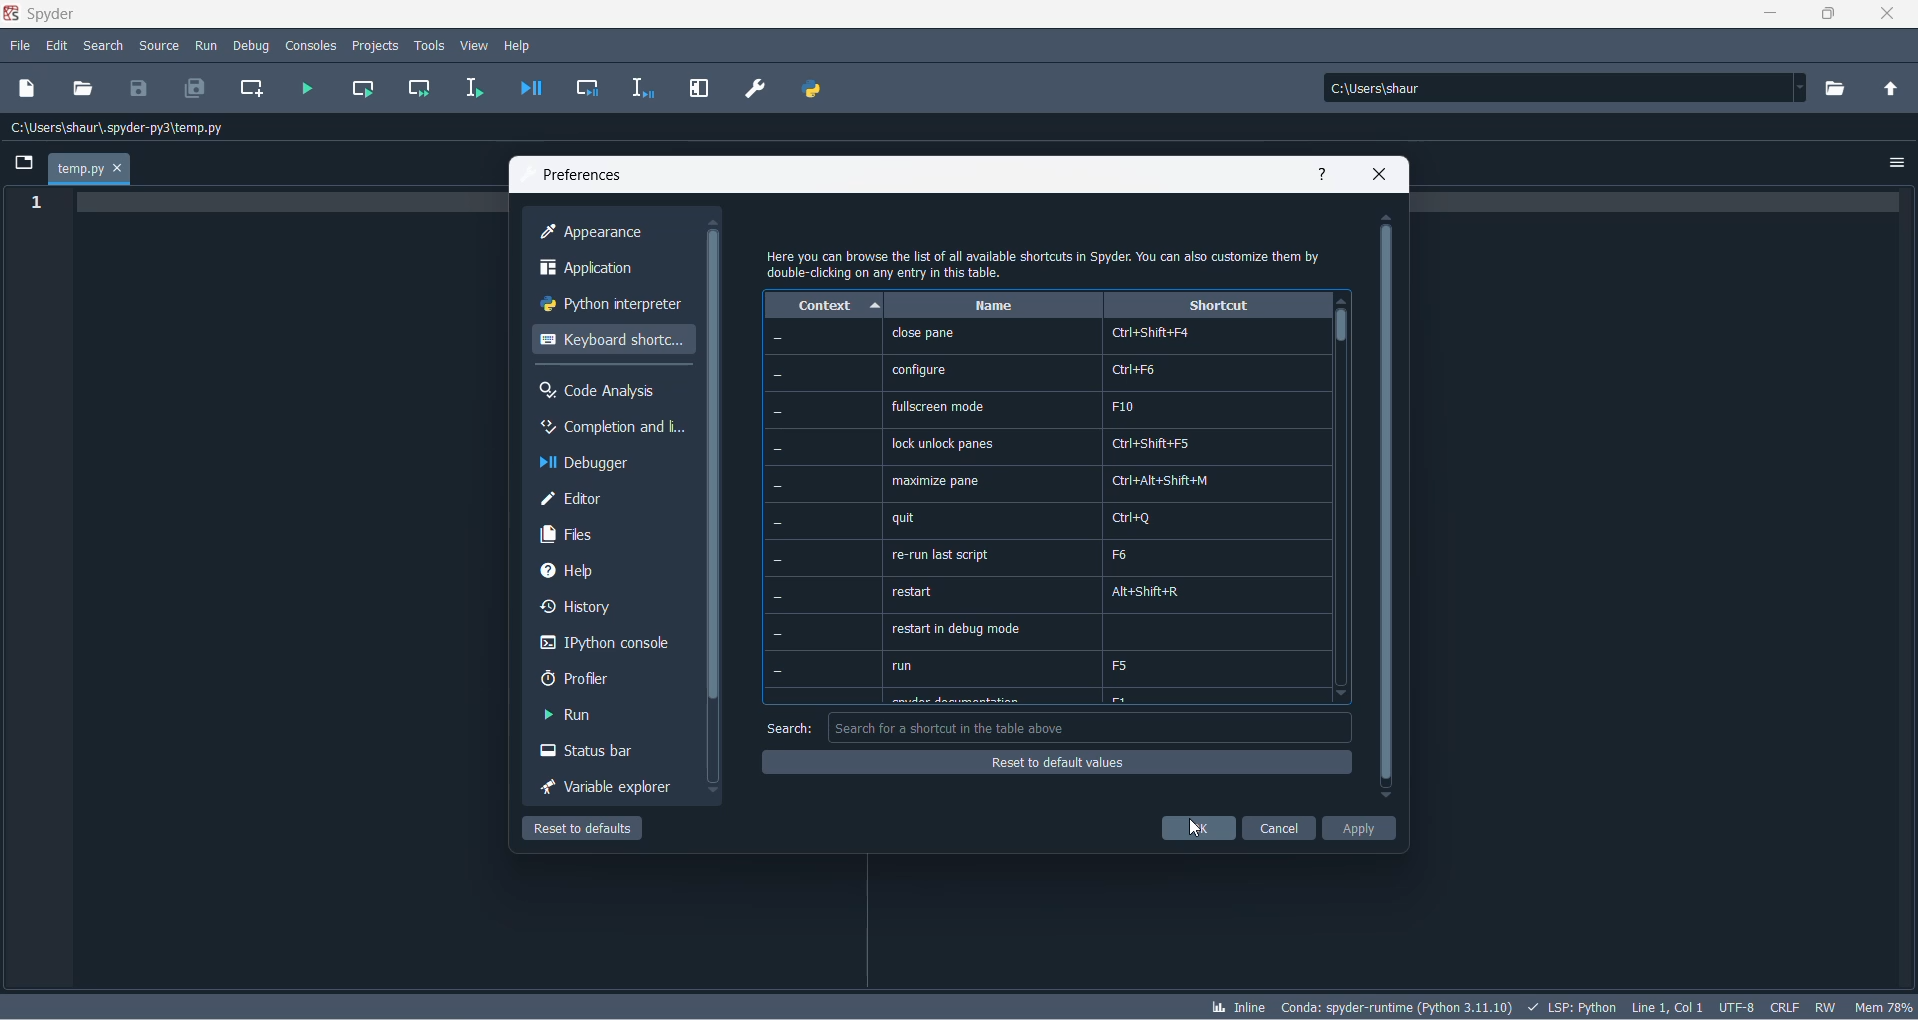 This screenshot has height=1020, width=1918. What do you see at coordinates (777, 375) in the screenshot?
I see `` at bounding box center [777, 375].